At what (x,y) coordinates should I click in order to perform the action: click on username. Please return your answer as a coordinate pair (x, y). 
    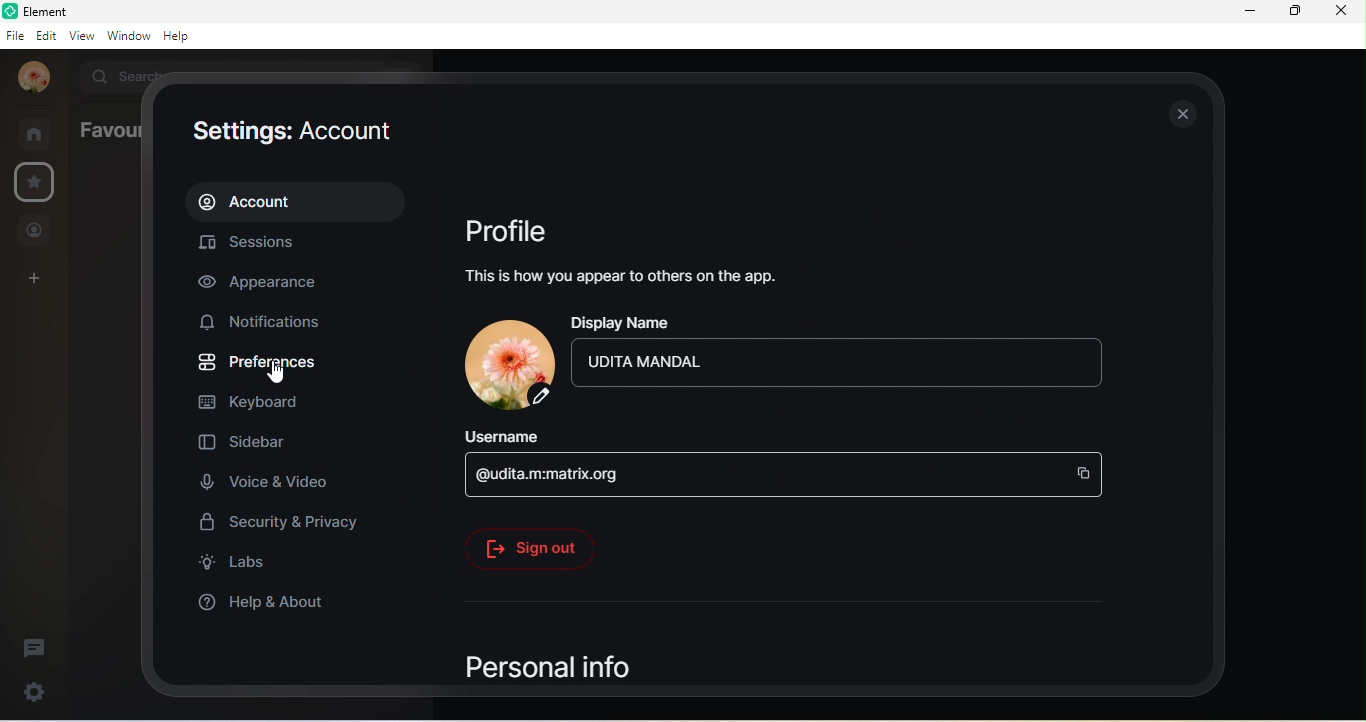
    Looking at the image, I should click on (512, 438).